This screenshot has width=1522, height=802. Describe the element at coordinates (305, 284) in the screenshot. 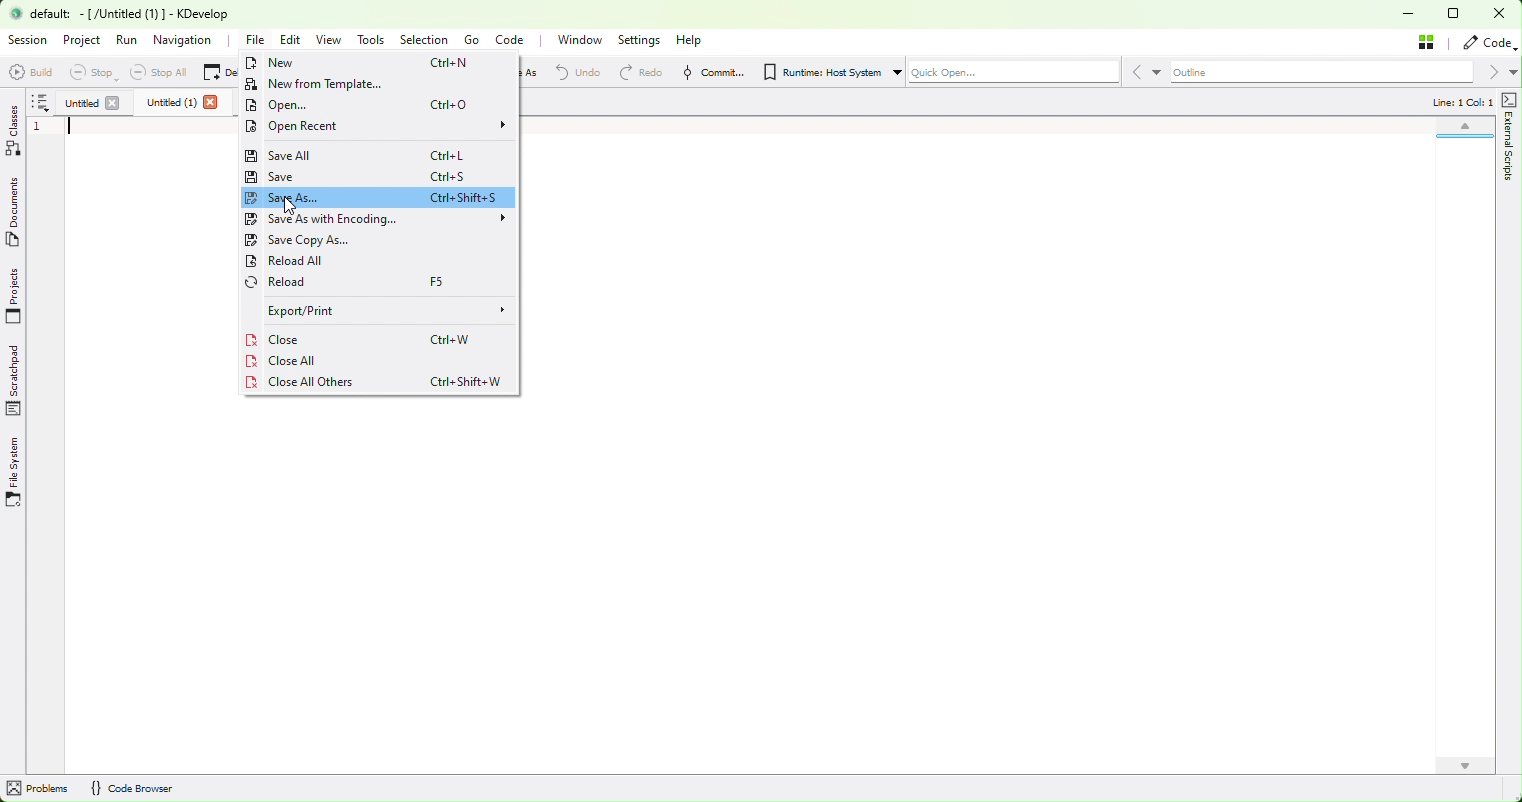

I see `Reload ` at that location.